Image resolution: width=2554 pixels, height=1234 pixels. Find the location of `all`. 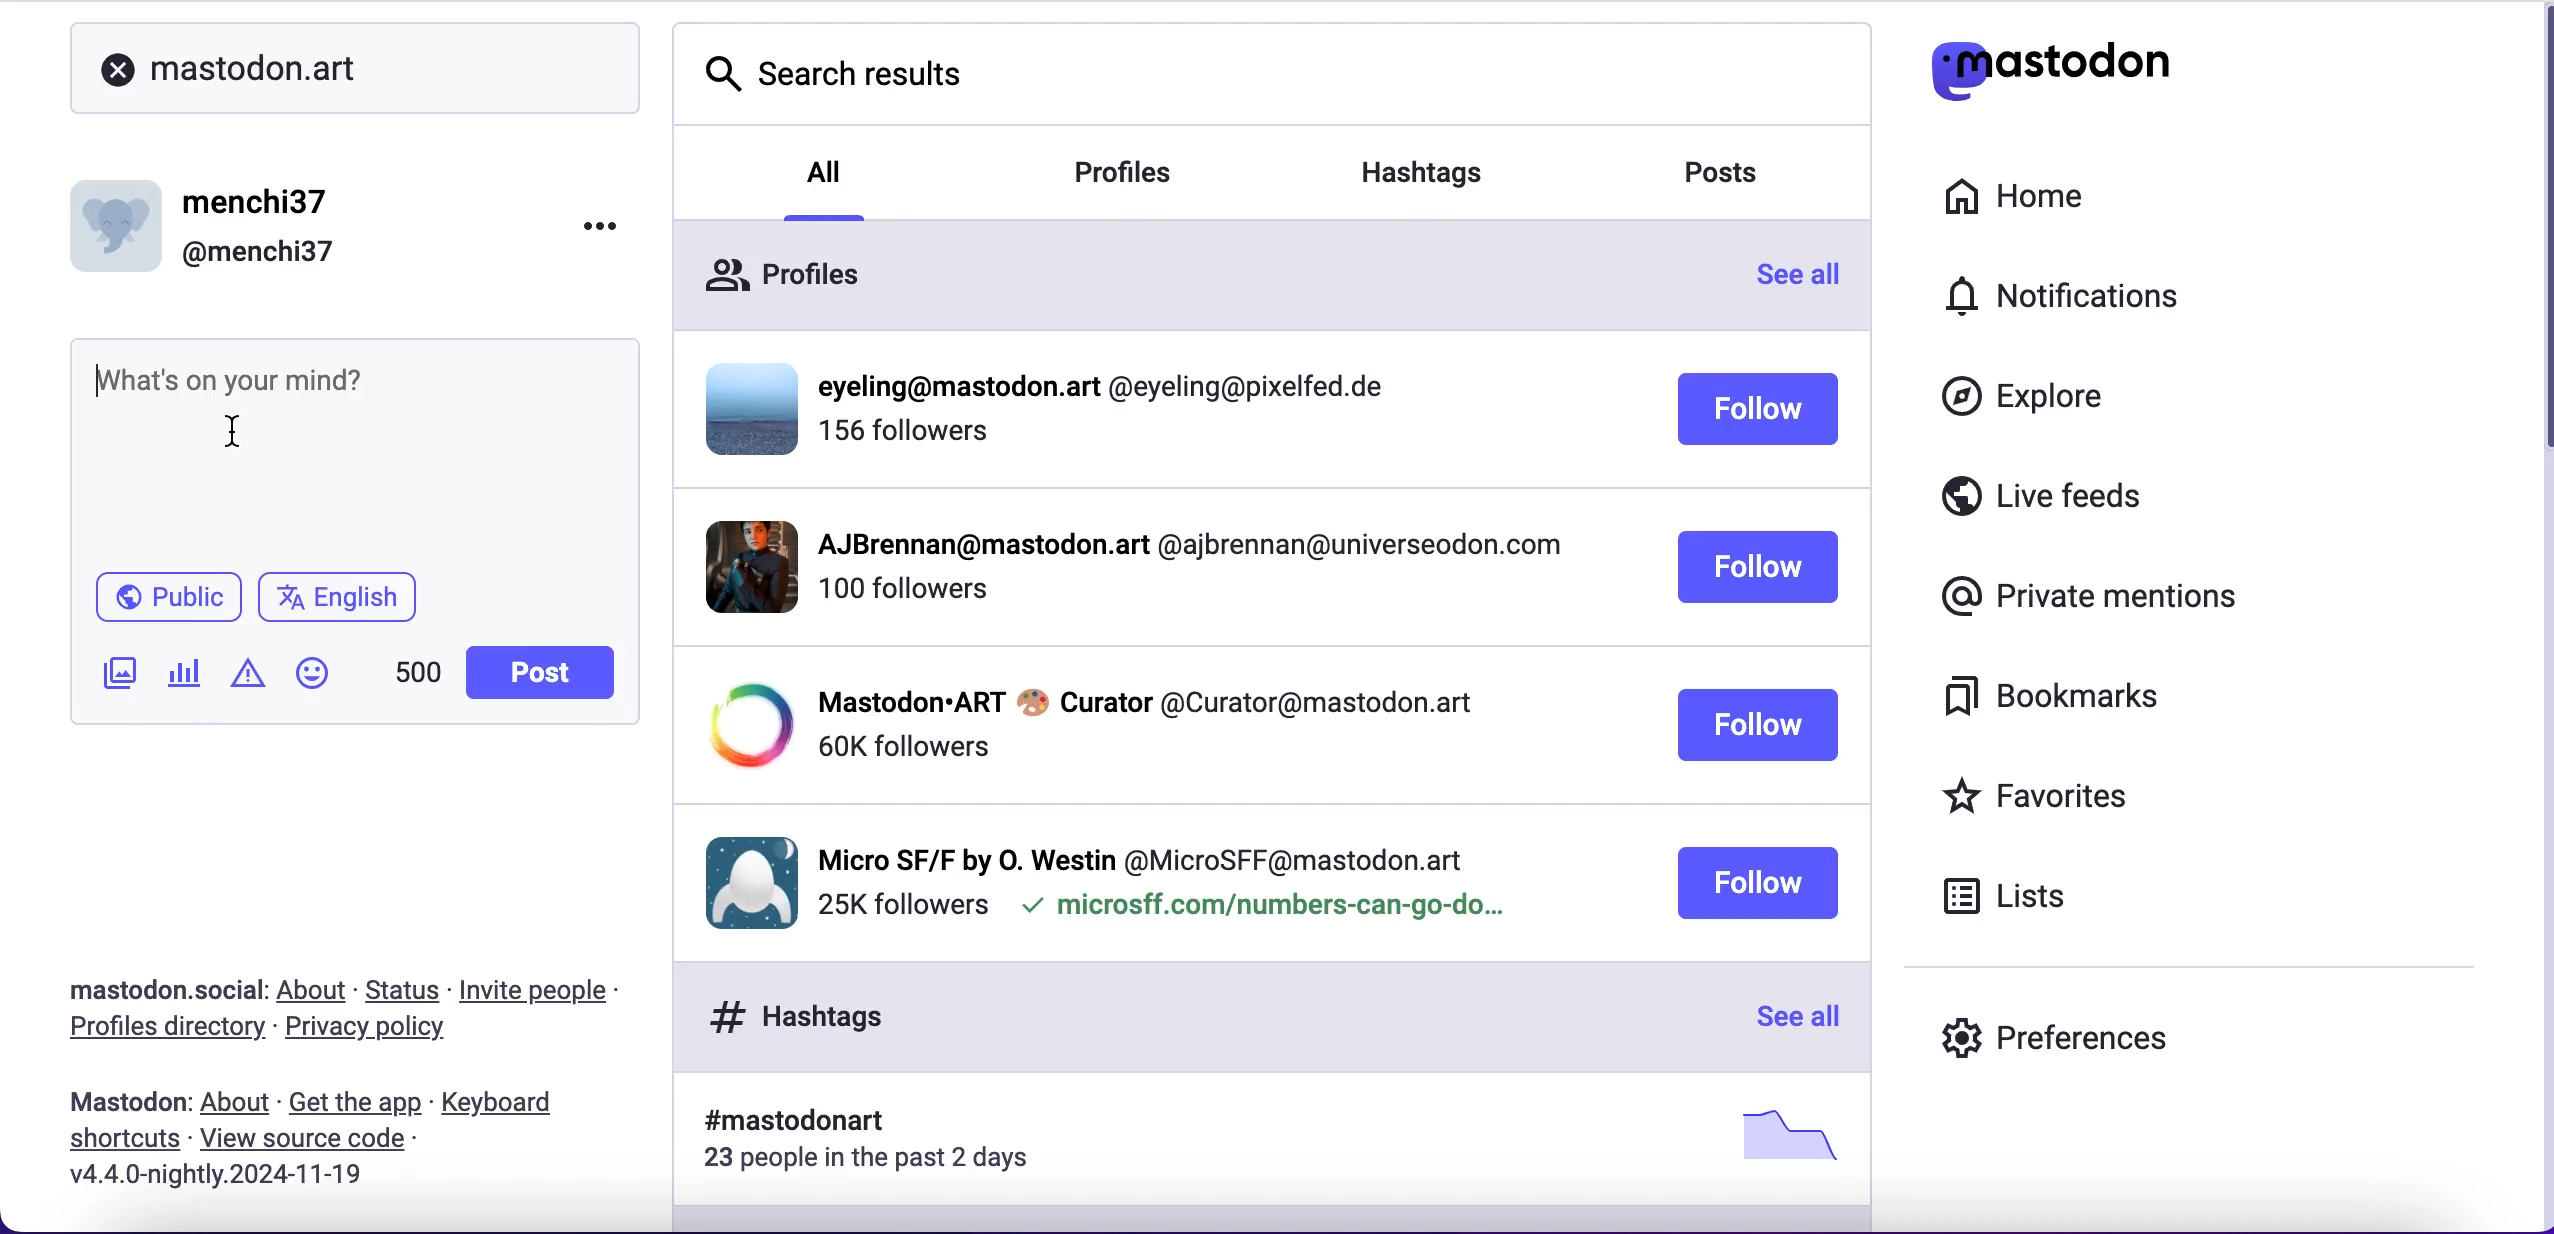

all is located at coordinates (827, 169).